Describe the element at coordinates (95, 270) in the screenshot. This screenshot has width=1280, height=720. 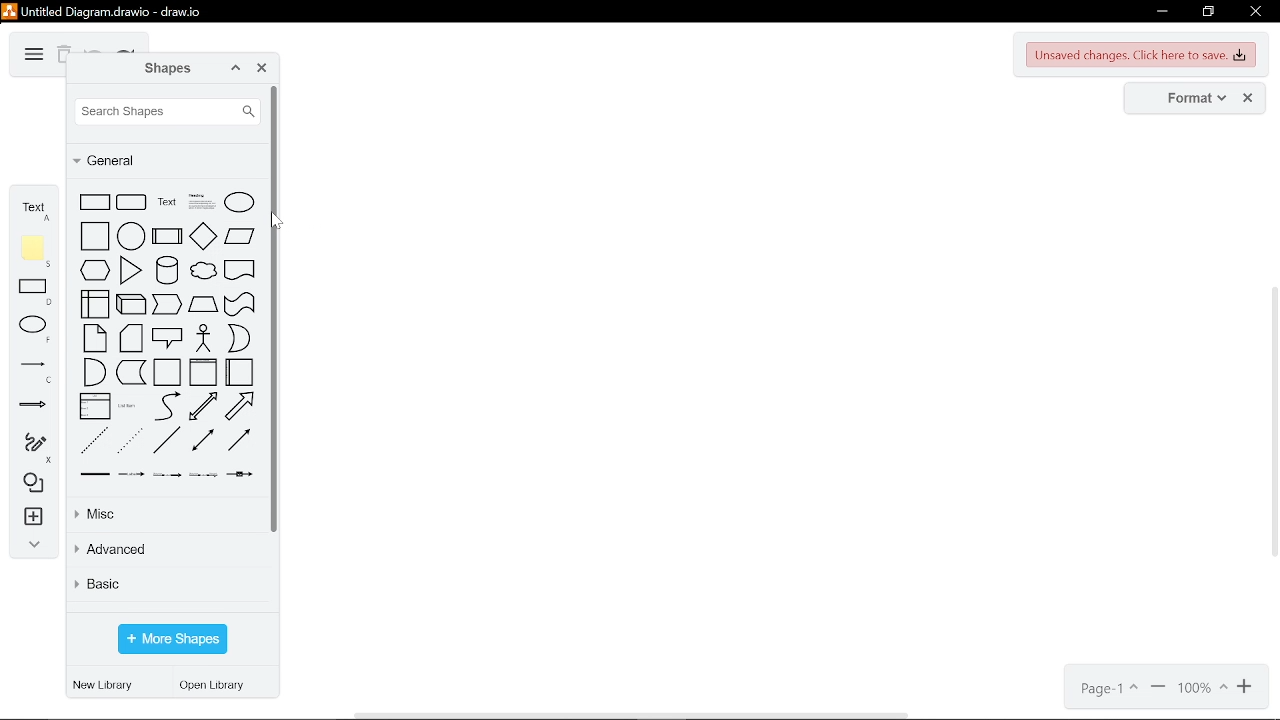
I see `hexagon` at that location.